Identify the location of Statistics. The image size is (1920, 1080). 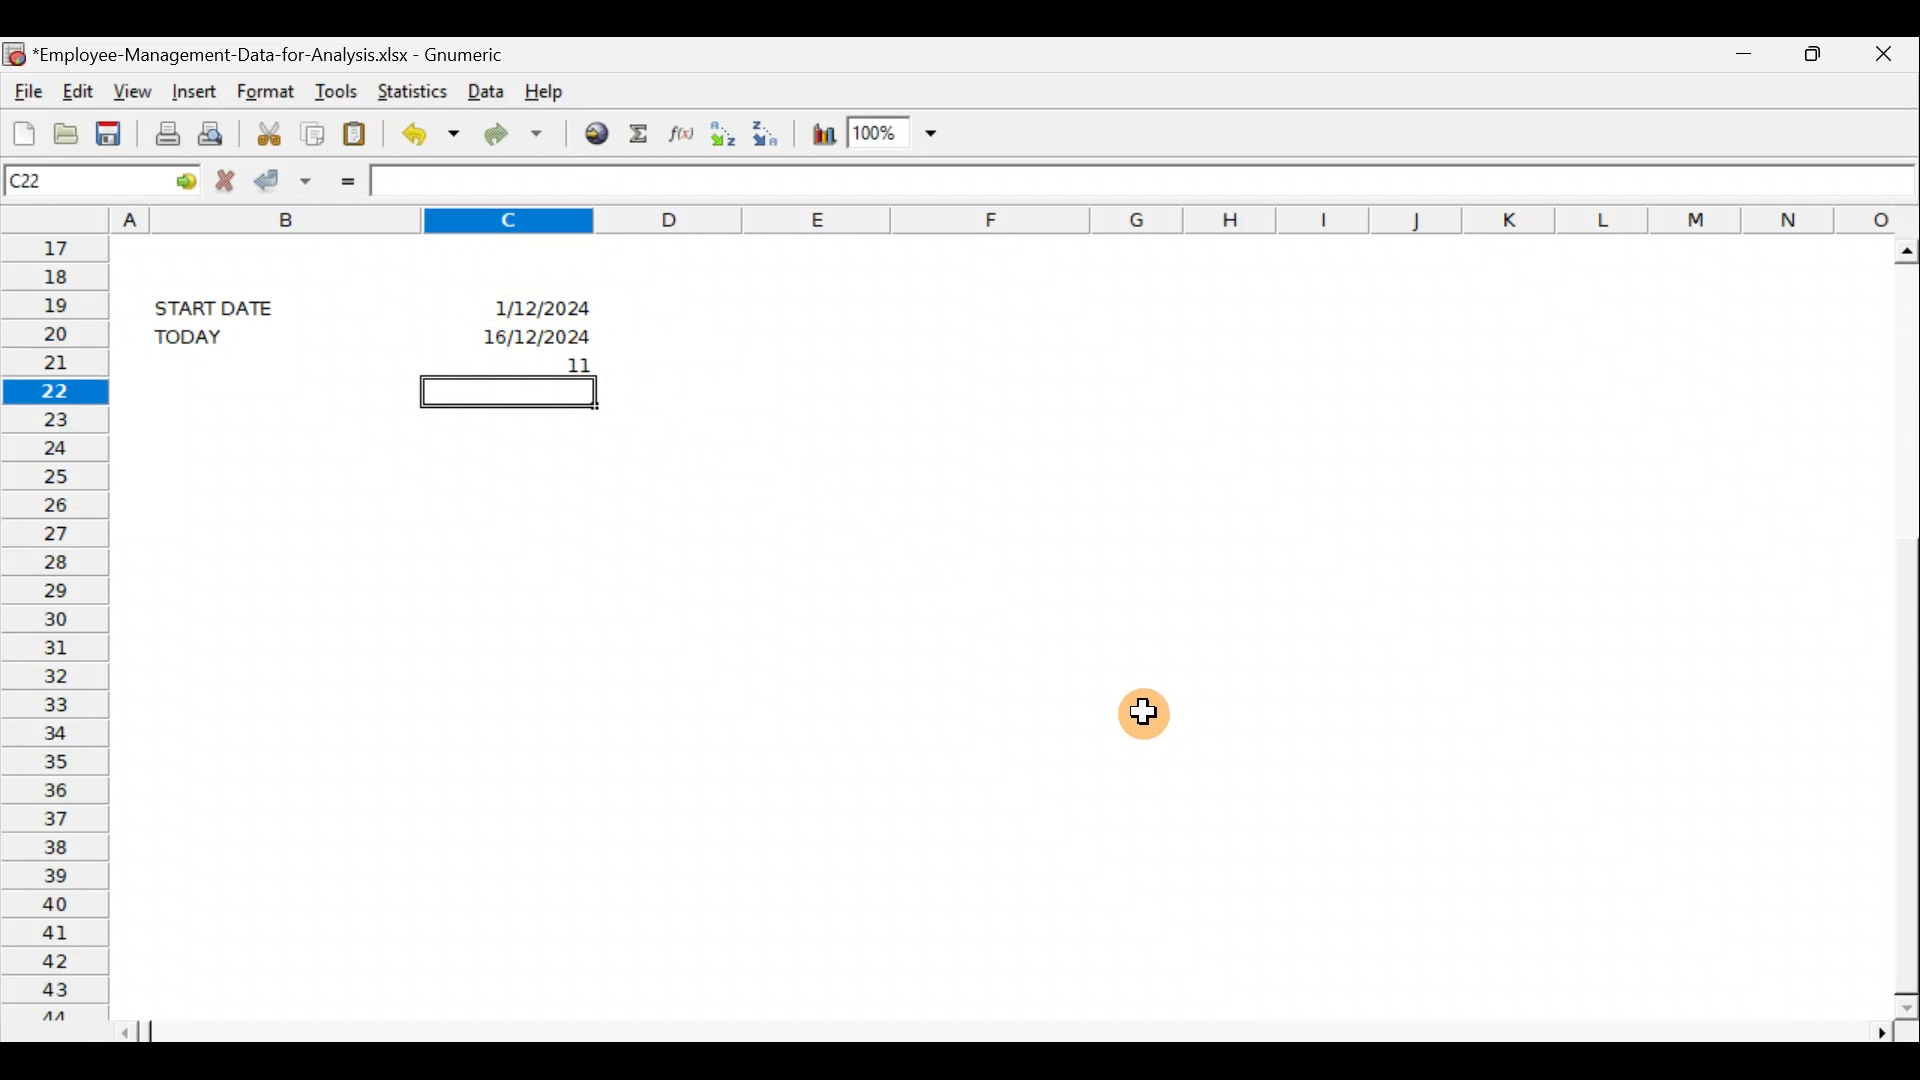
(408, 89).